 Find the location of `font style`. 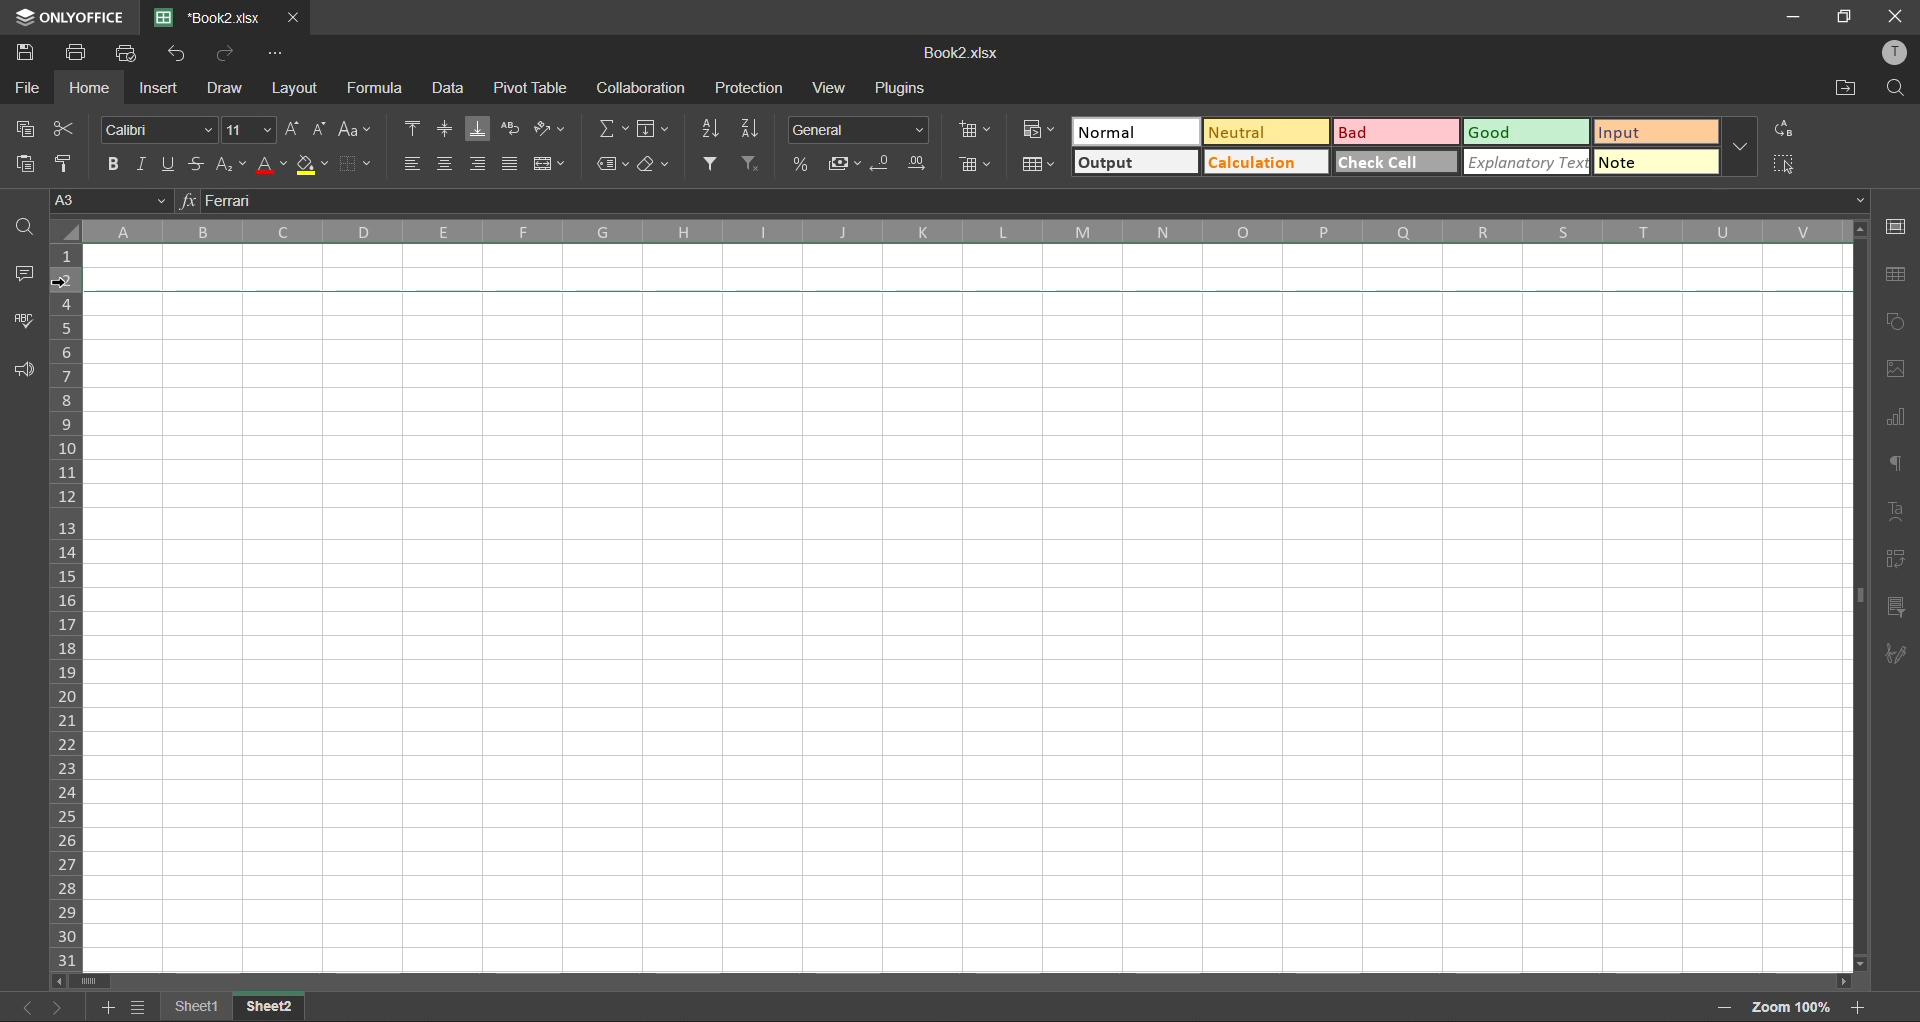

font style is located at coordinates (164, 127).